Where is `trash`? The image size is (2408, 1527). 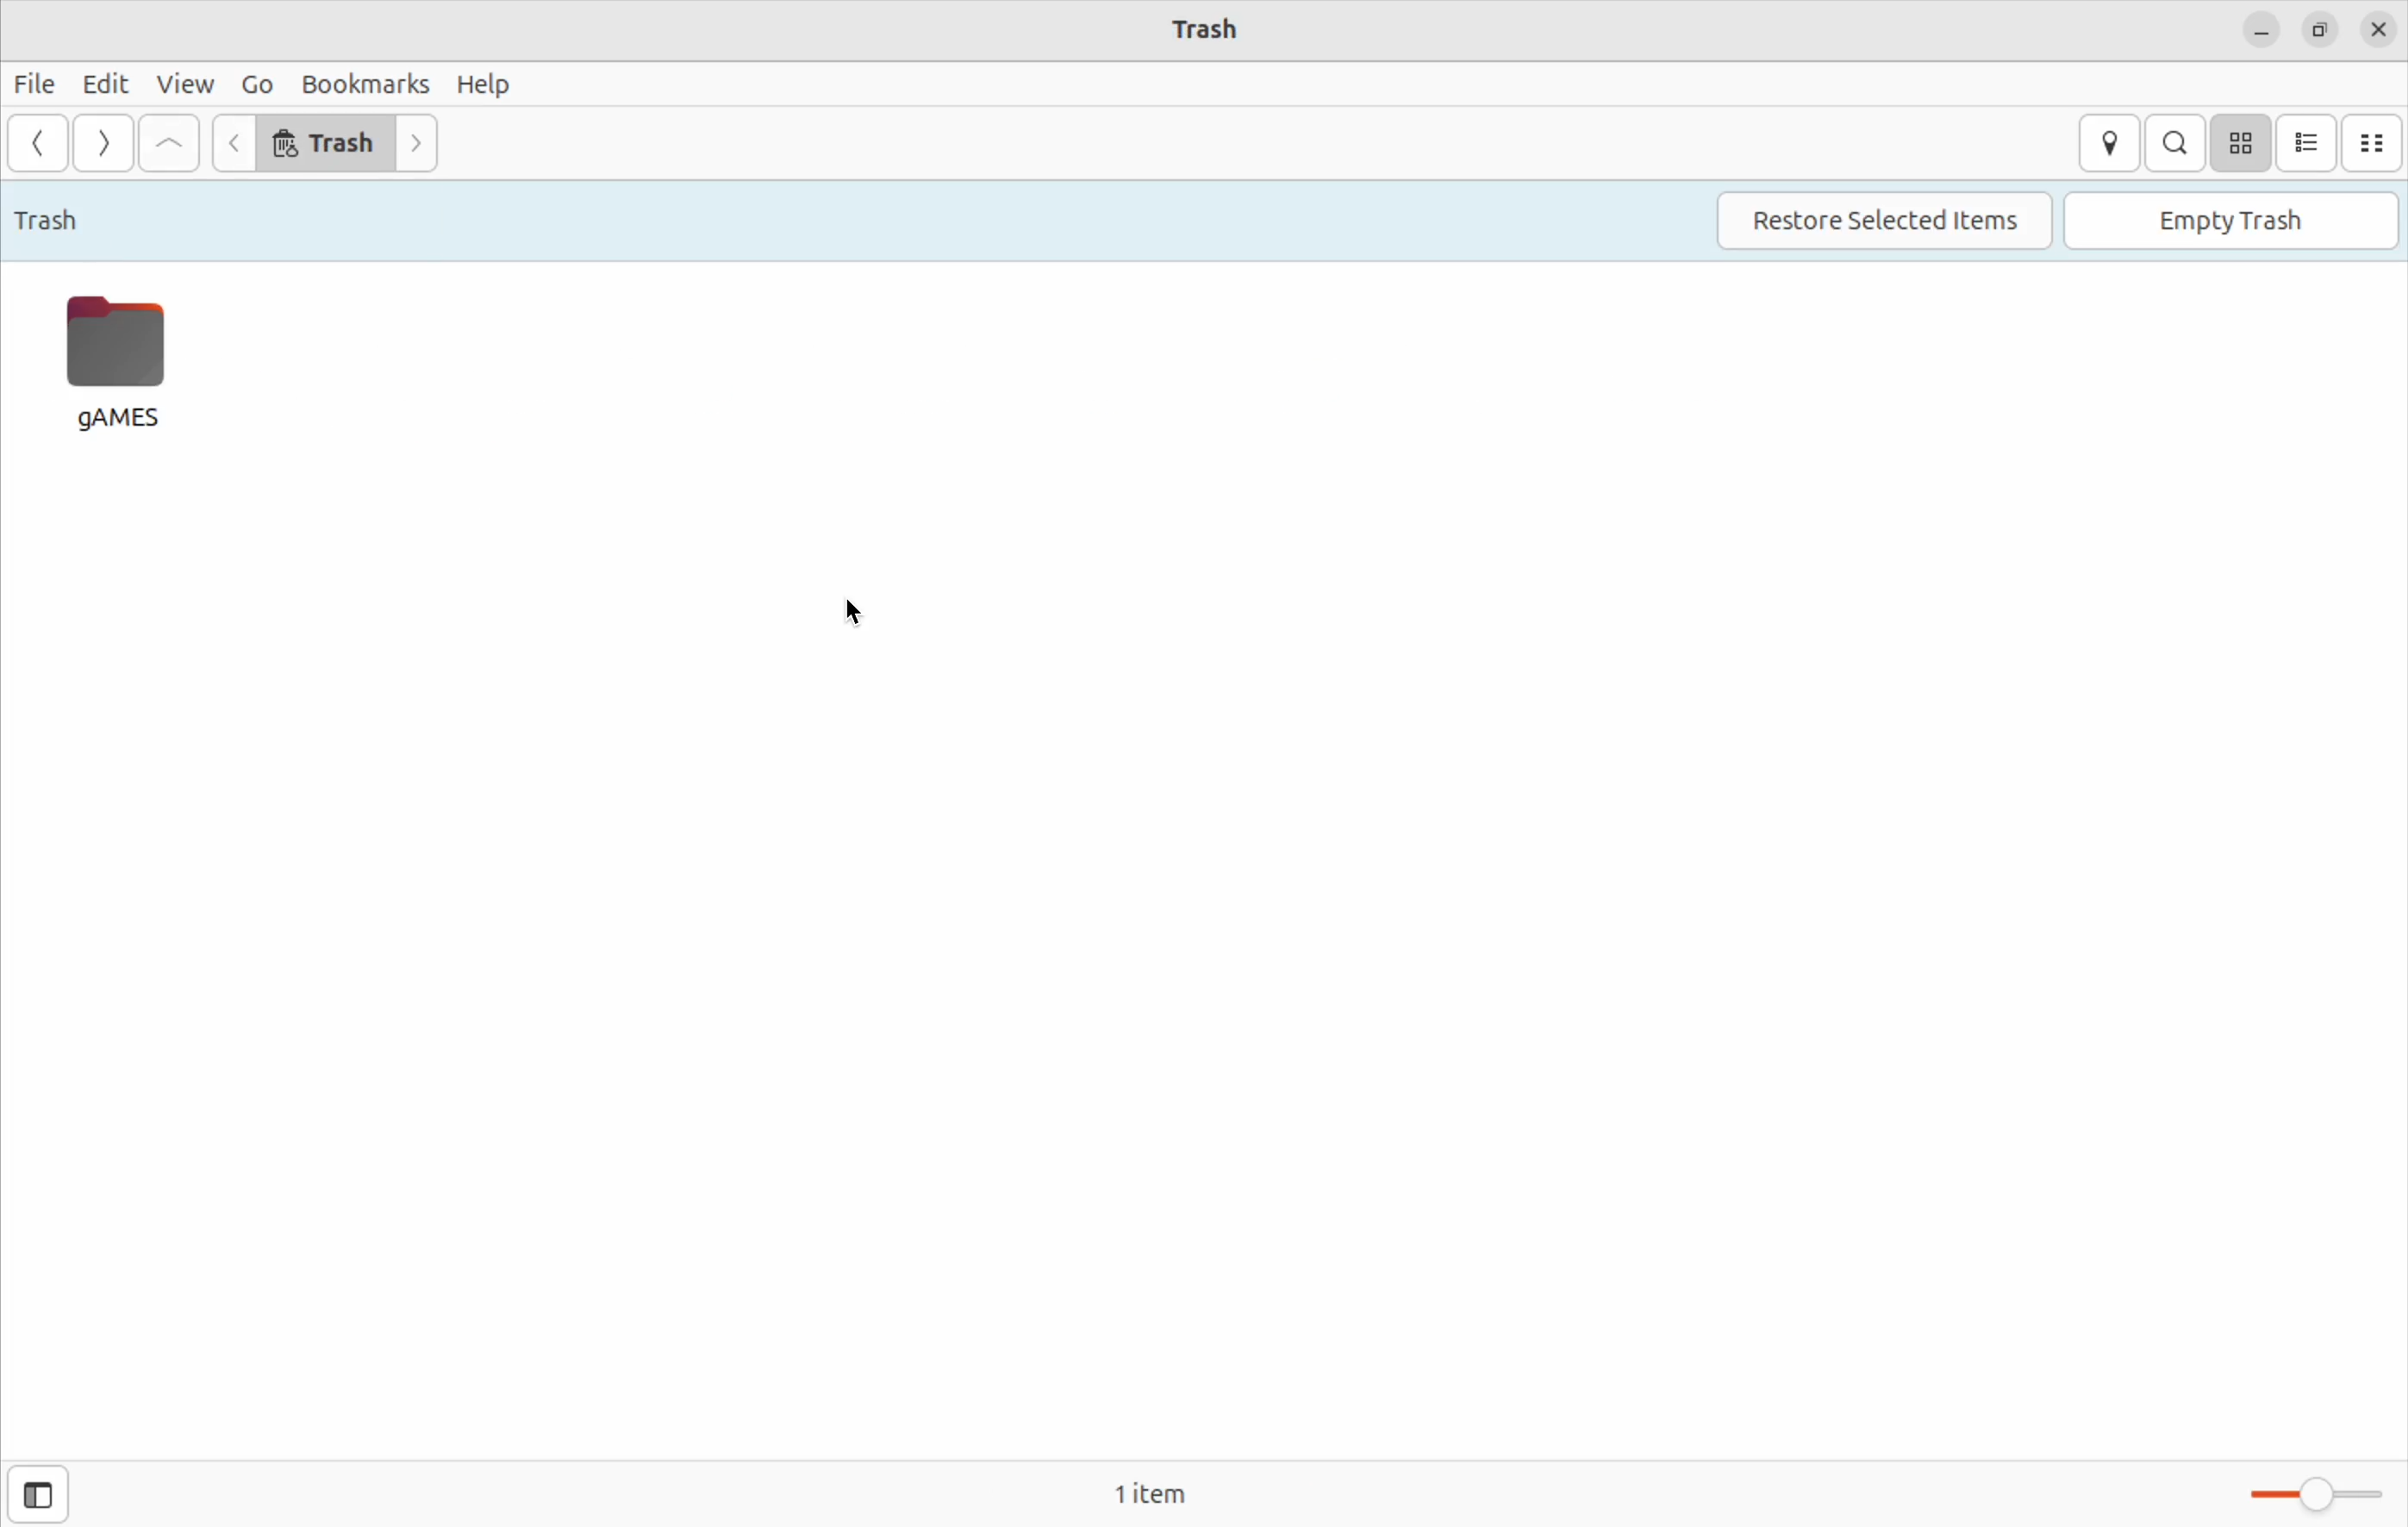 trash is located at coordinates (1221, 27).